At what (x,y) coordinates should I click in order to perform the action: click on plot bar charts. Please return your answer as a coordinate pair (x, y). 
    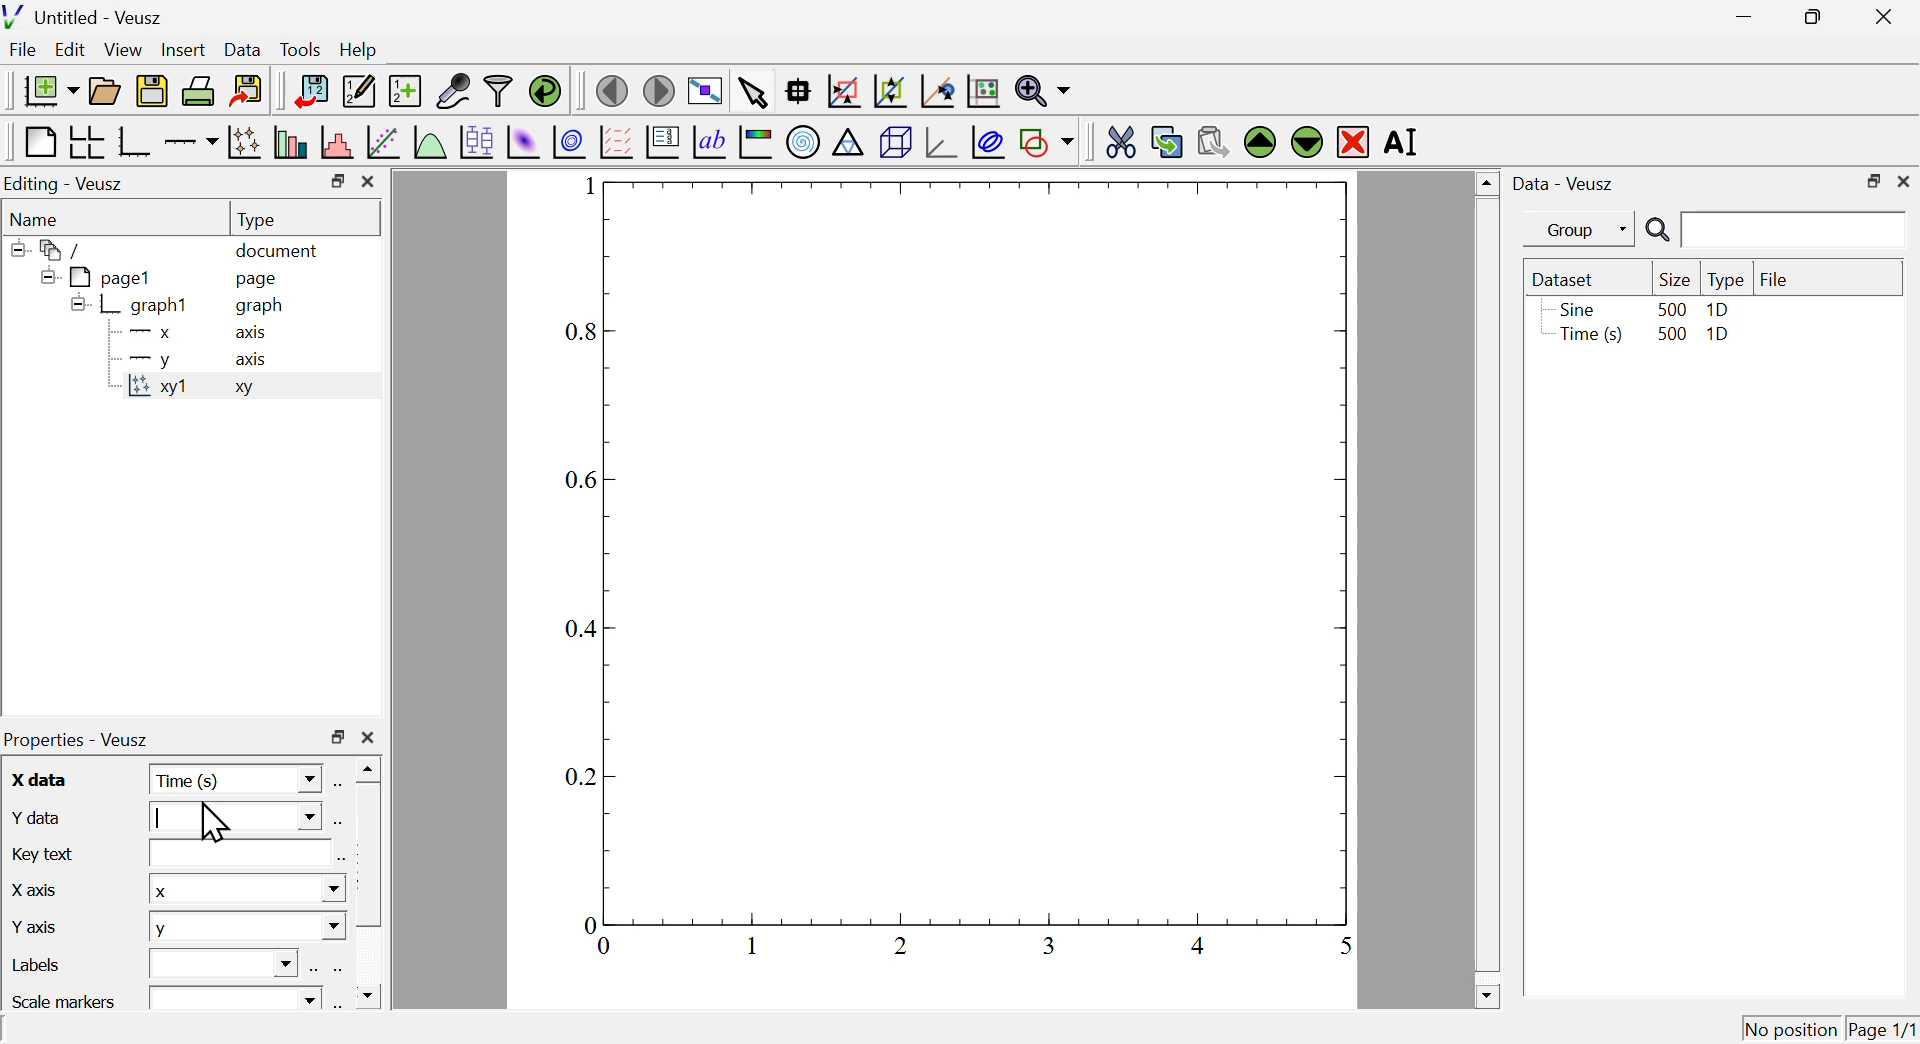
    Looking at the image, I should click on (290, 144).